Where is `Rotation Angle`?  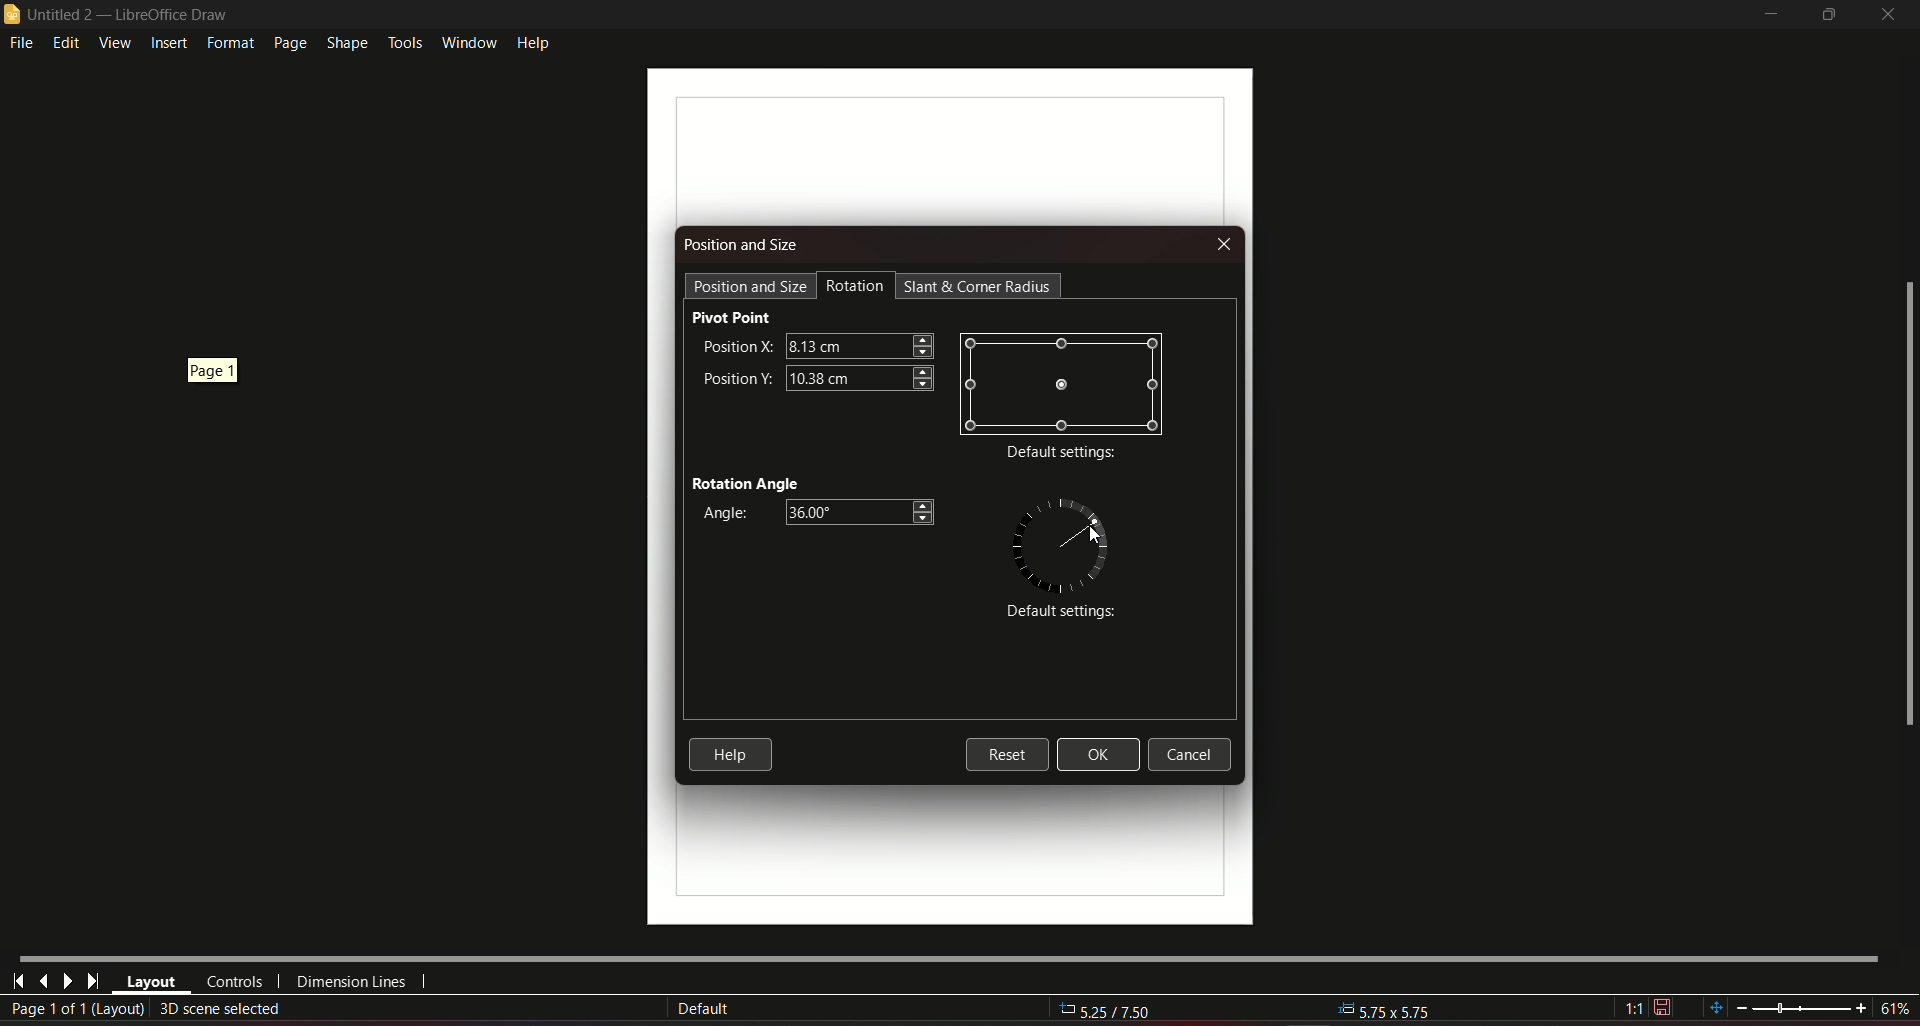
Rotation Angle is located at coordinates (746, 481).